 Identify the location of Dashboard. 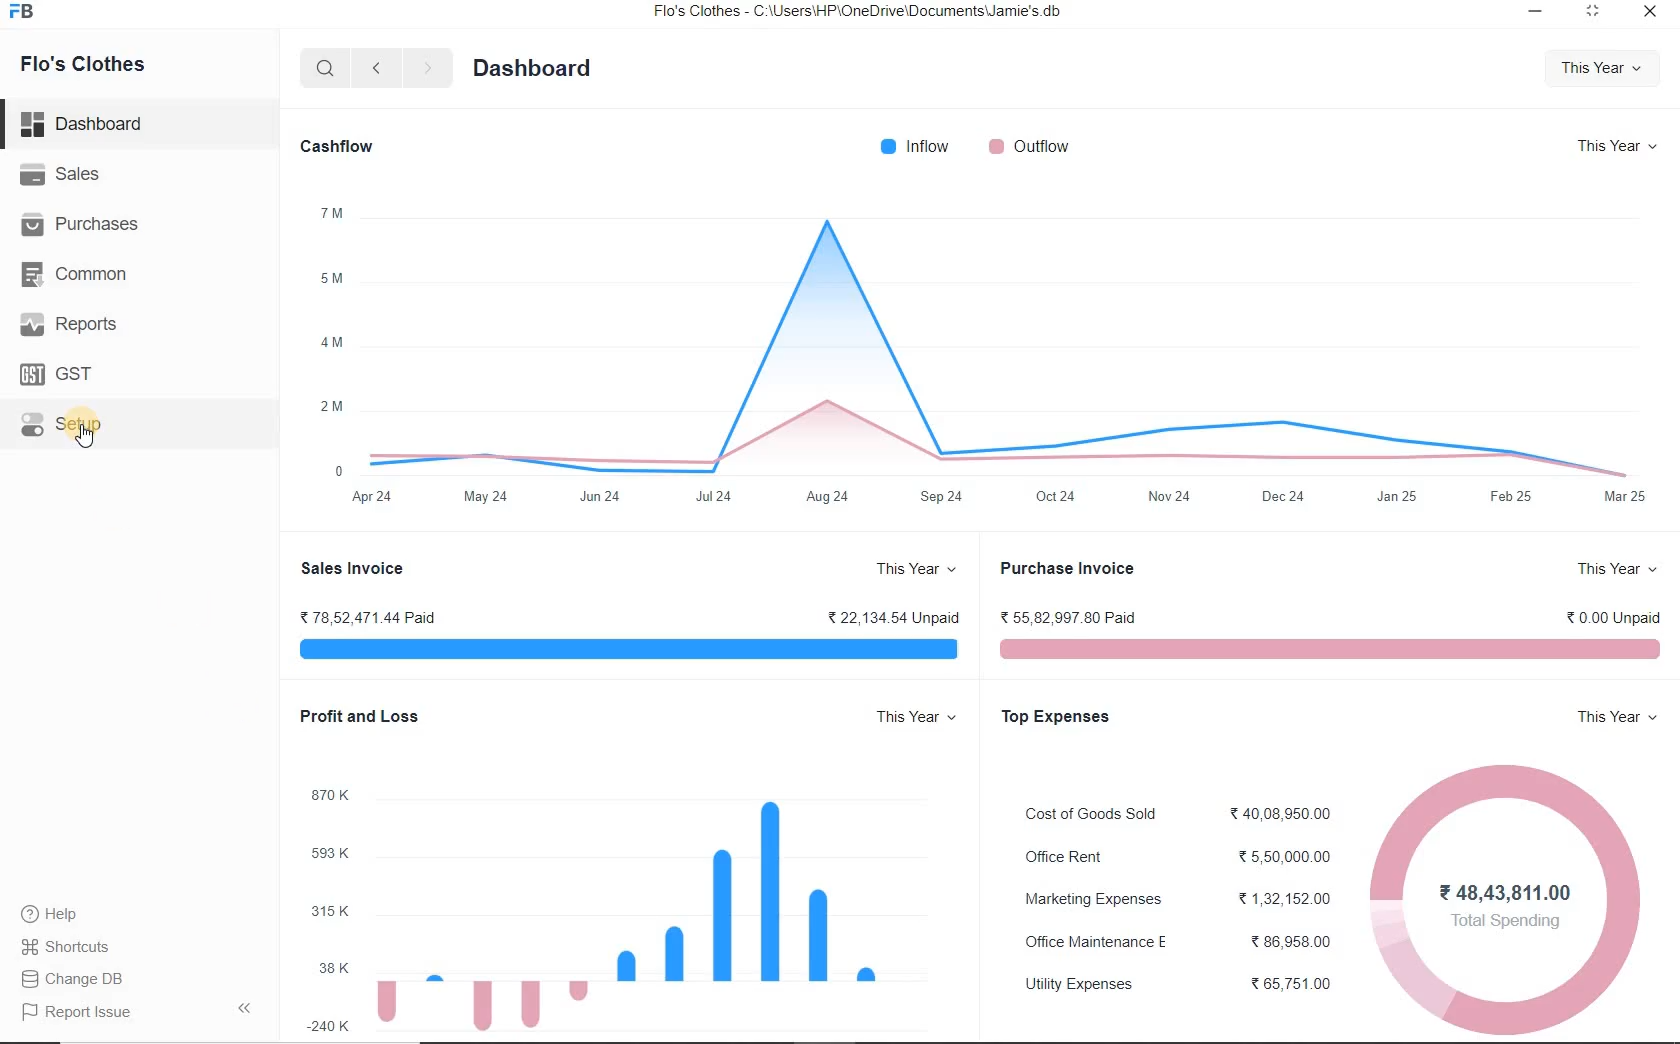
(535, 71).